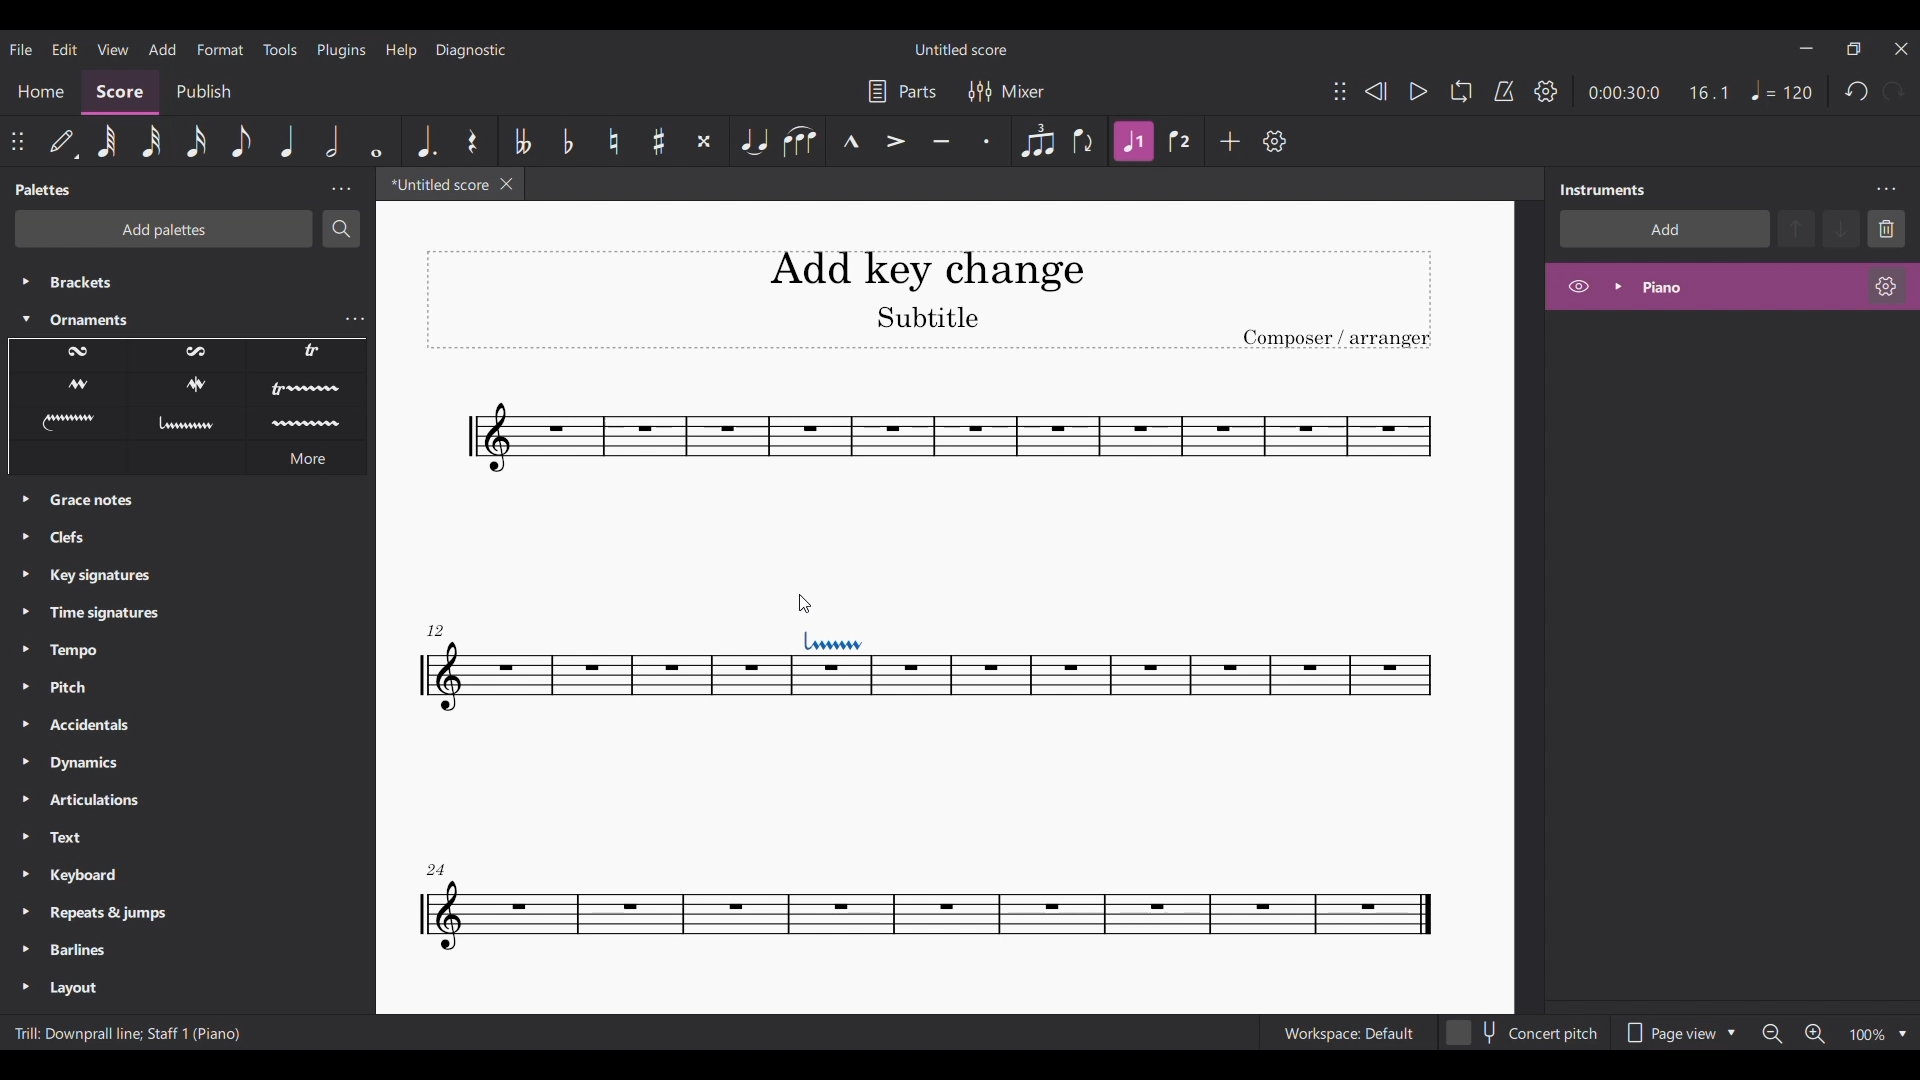 The width and height of the screenshot is (1920, 1080). What do you see at coordinates (894, 141) in the screenshot?
I see `Accent ` at bounding box center [894, 141].